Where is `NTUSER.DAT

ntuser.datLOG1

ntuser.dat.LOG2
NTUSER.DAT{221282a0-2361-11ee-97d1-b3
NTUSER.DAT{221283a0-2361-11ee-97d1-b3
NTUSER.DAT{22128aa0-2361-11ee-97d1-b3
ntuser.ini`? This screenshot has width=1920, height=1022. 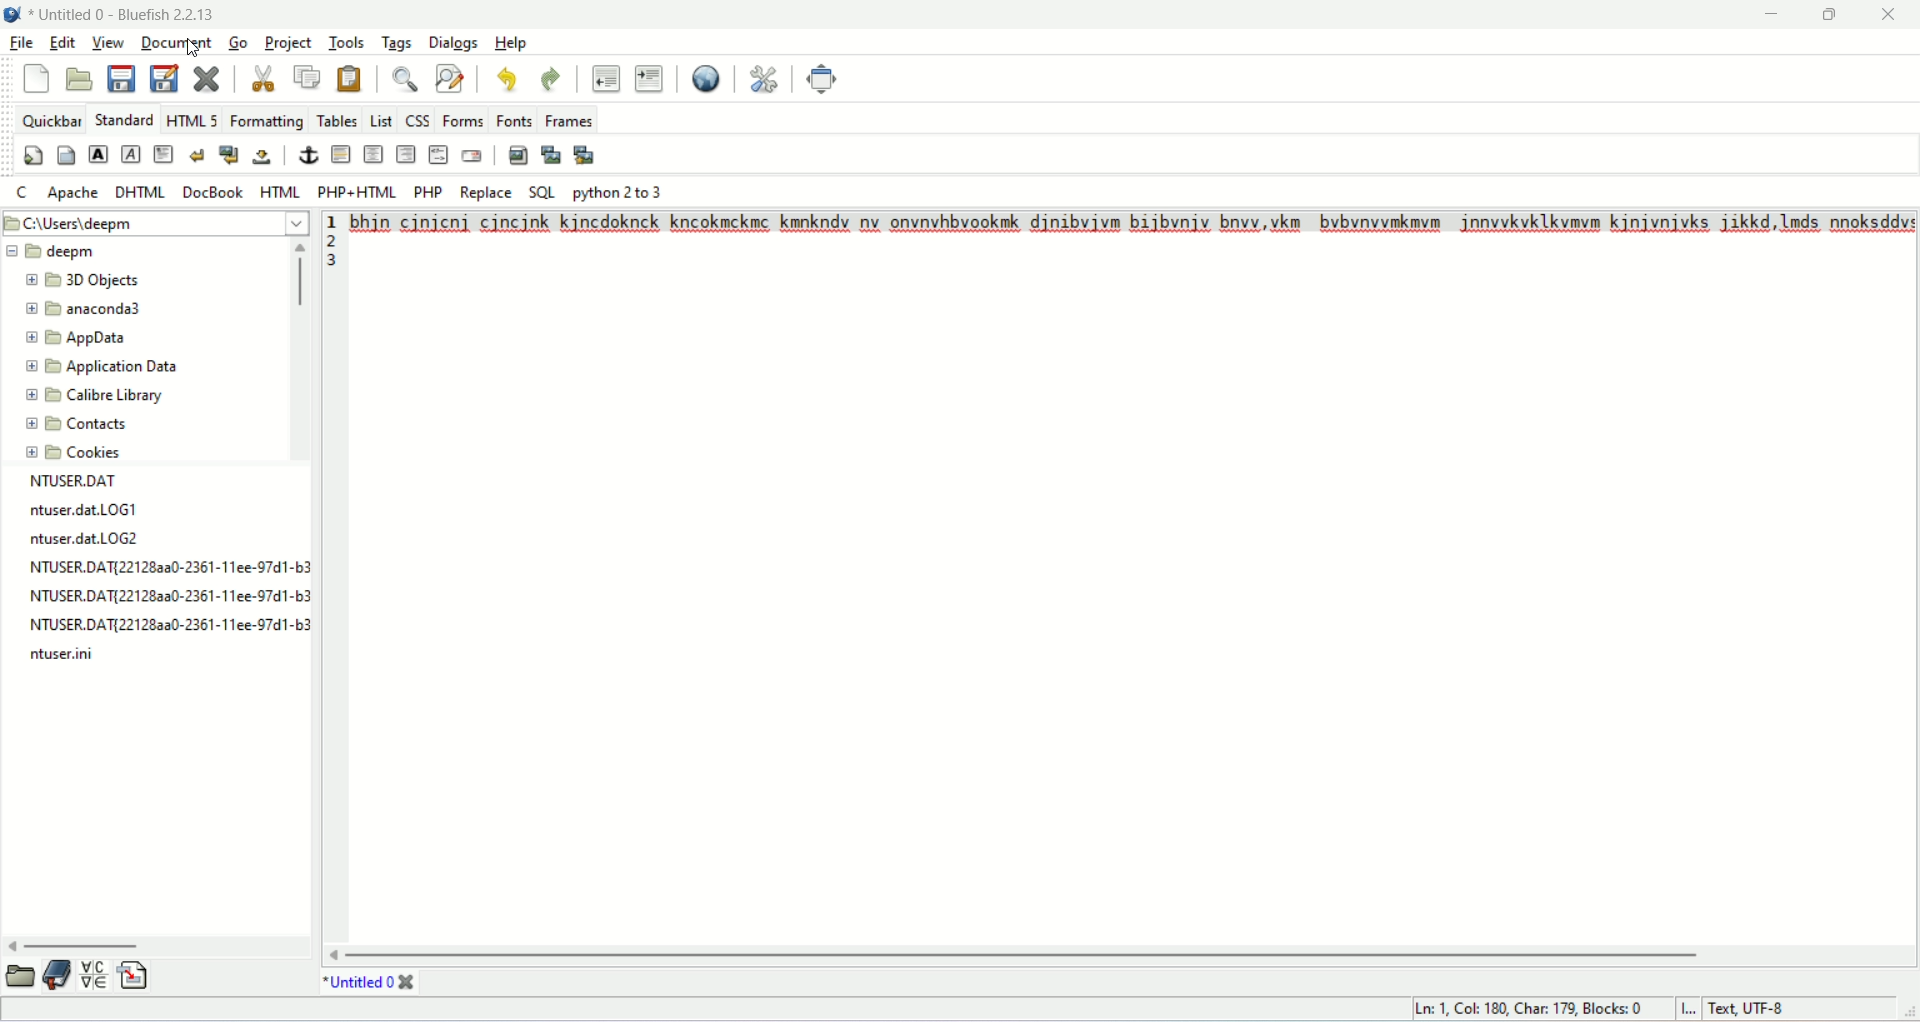
NTUSER.DAT

ntuser.datLOG1

ntuser.dat.LOG2
NTUSER.DAT{221282a0-2361-11ee-97d1-b3
NTUSER.DAT{221283a0-2361-11ee-97d1-b3
NTUSER.DAT{22128aa0-2361-11ee-97d1-b3
ntuser.ini is located at coordinates (178, 586).